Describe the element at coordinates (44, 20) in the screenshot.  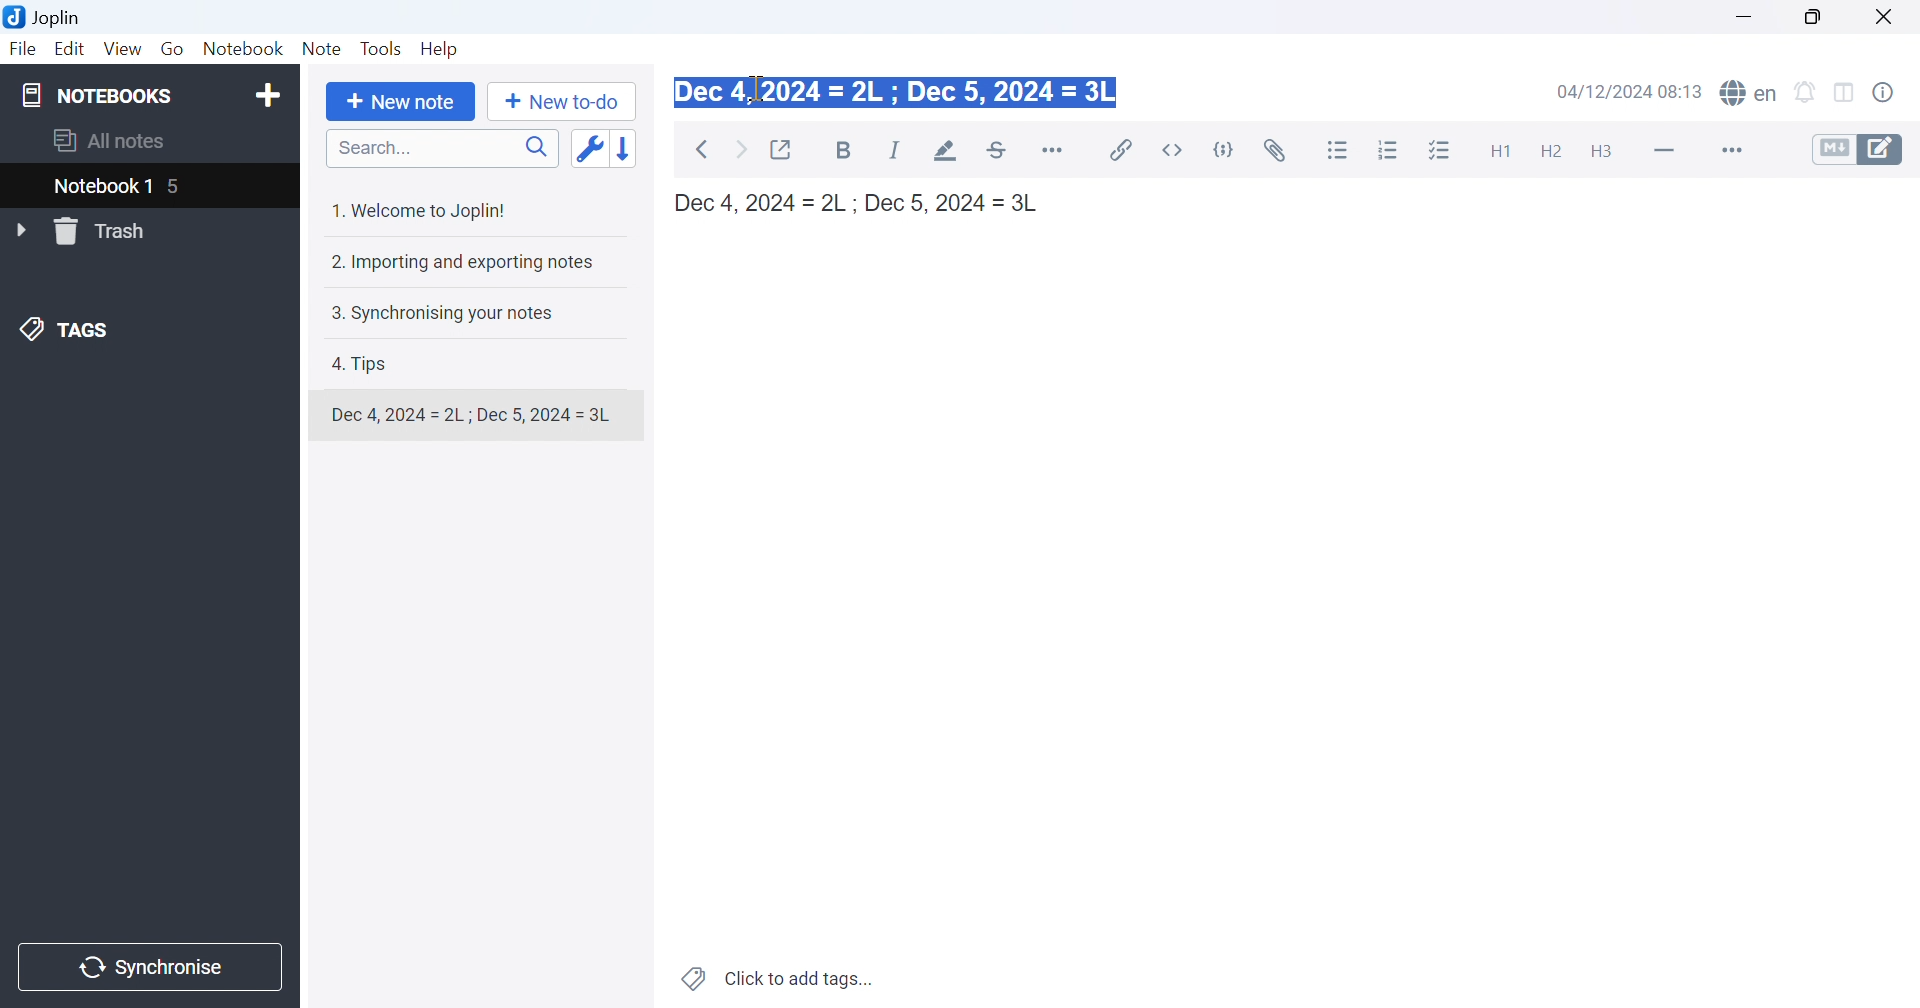
I see `Joplin` at that location.